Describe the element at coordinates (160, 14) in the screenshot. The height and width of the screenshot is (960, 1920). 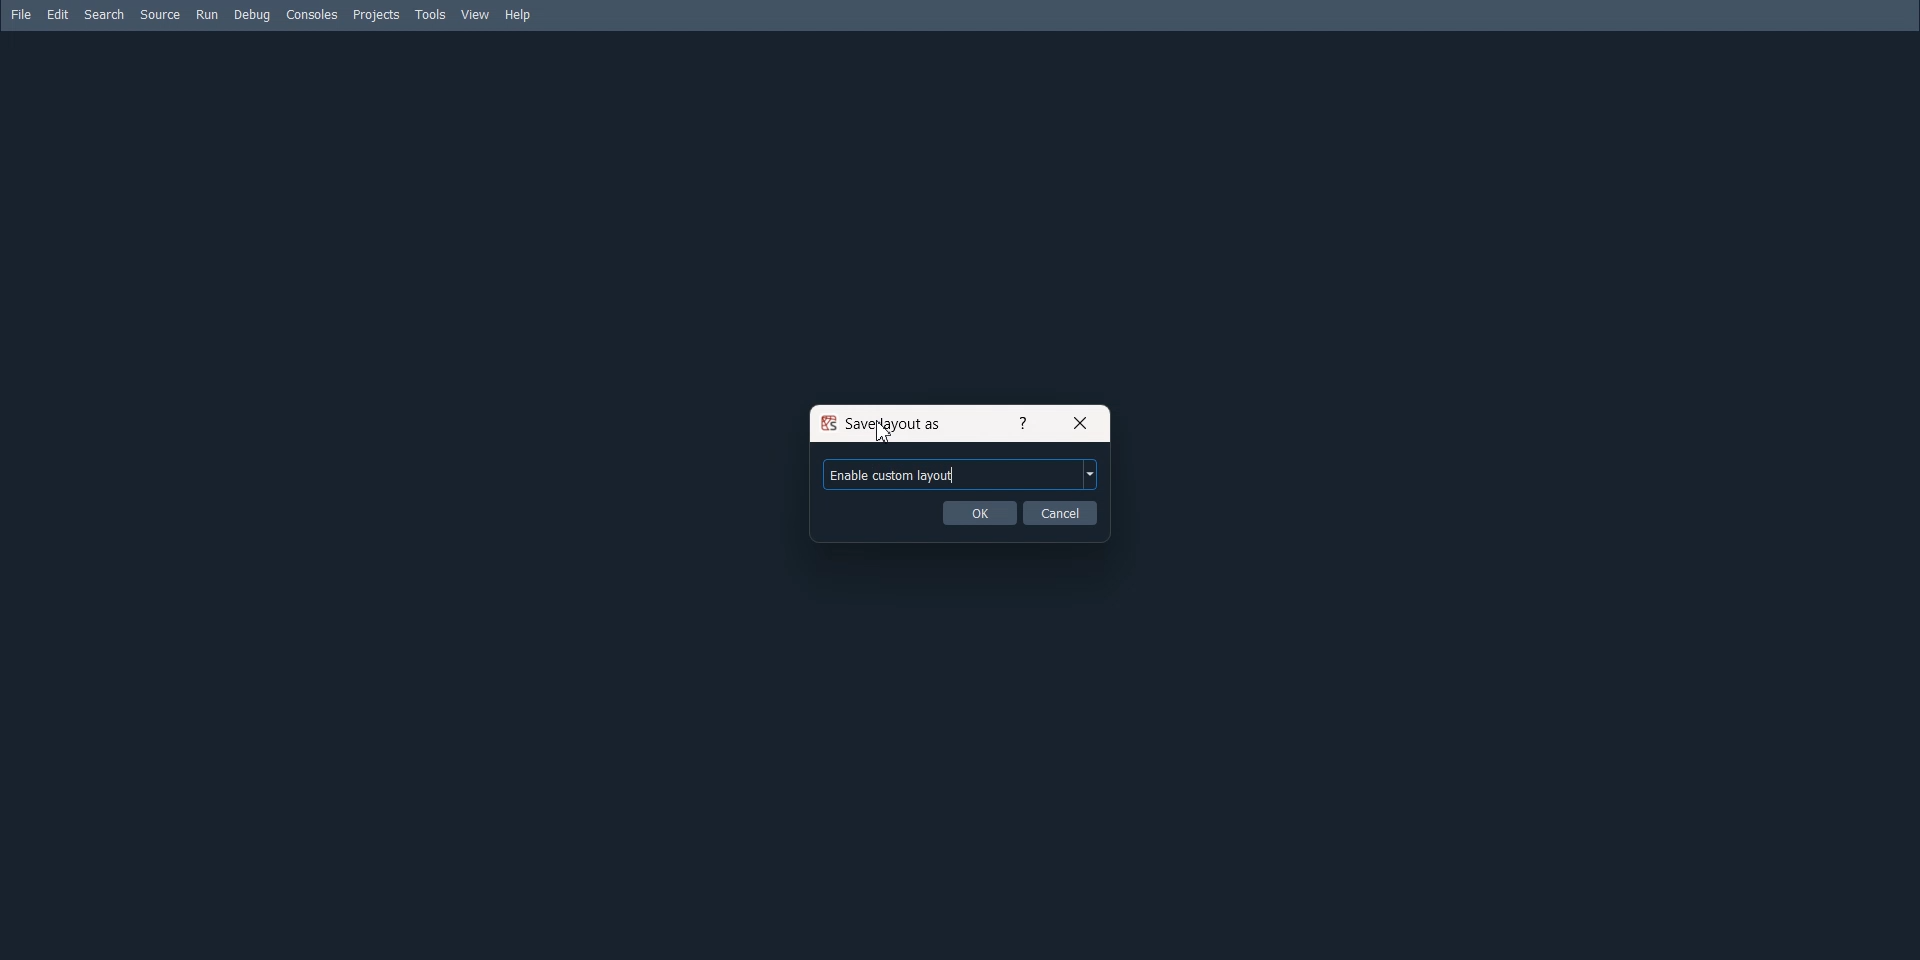
I see `Source` at that location.